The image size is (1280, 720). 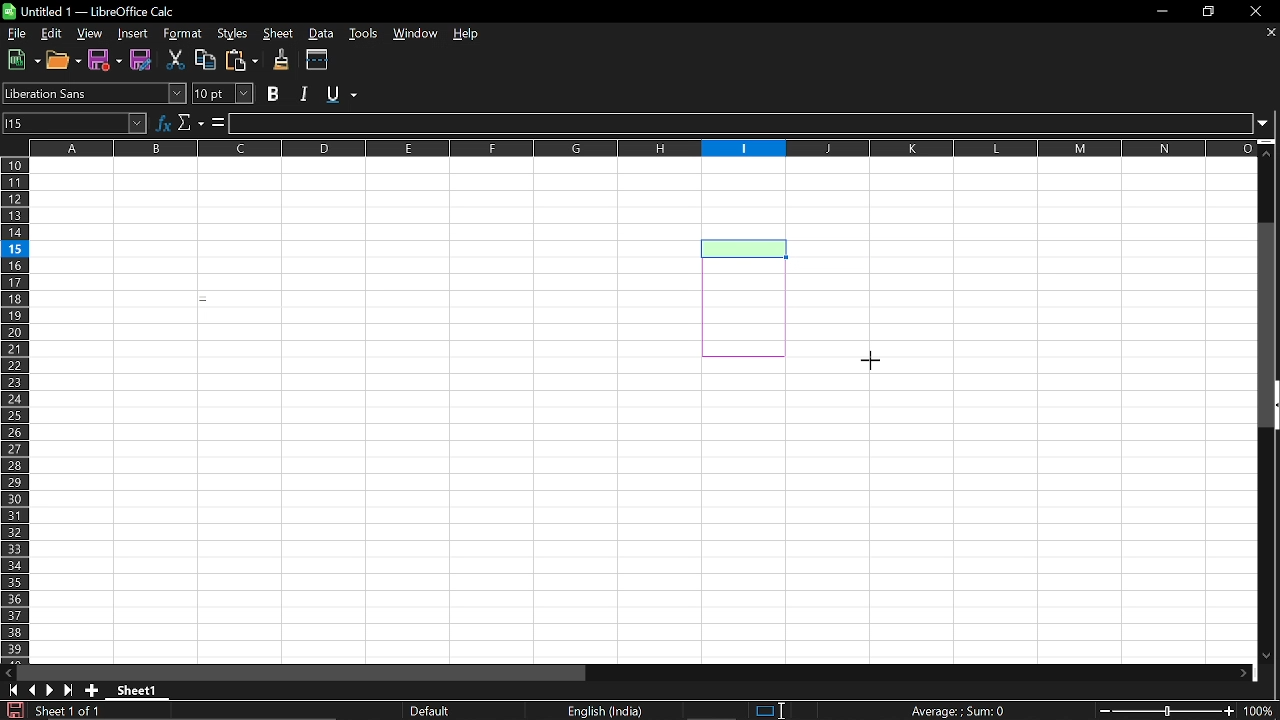 What do you see at coordinates (50, 33) in the screenshot?
I see `Edit` at bounding box center [50, 33].